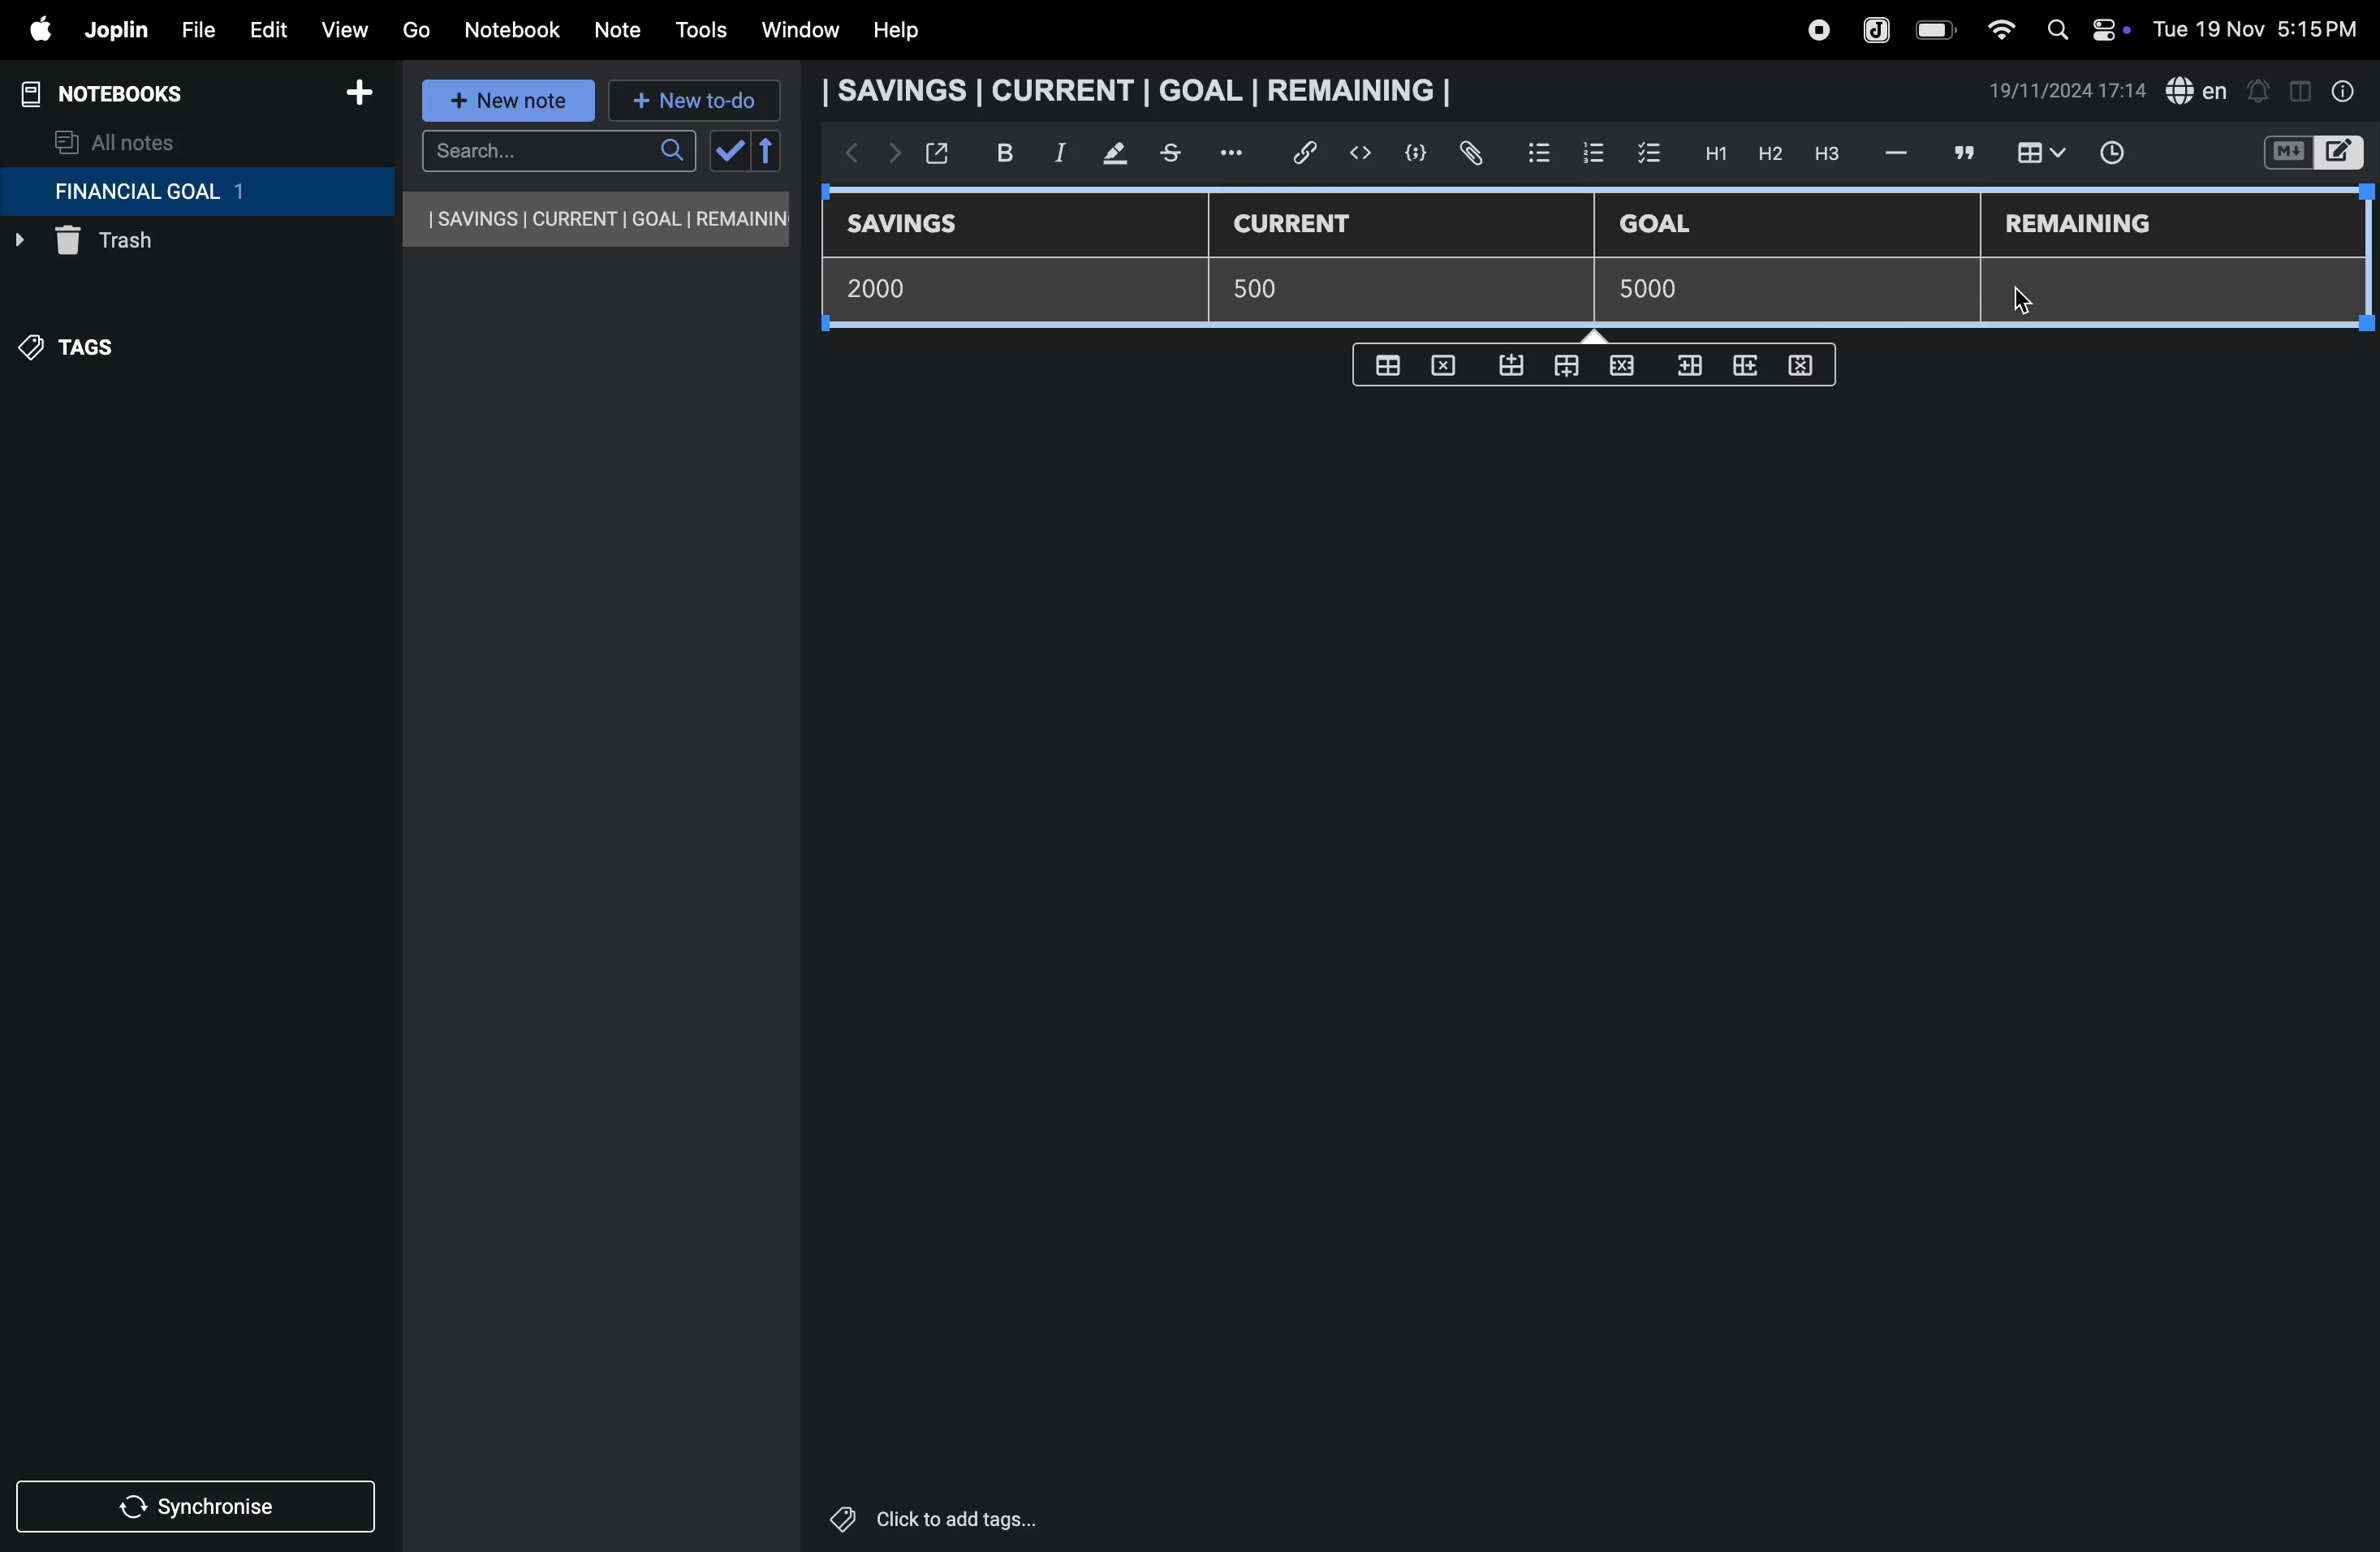 The width and height of the screenshot is (2380, 1552). I want to click on itallic, so click(1057, 153).